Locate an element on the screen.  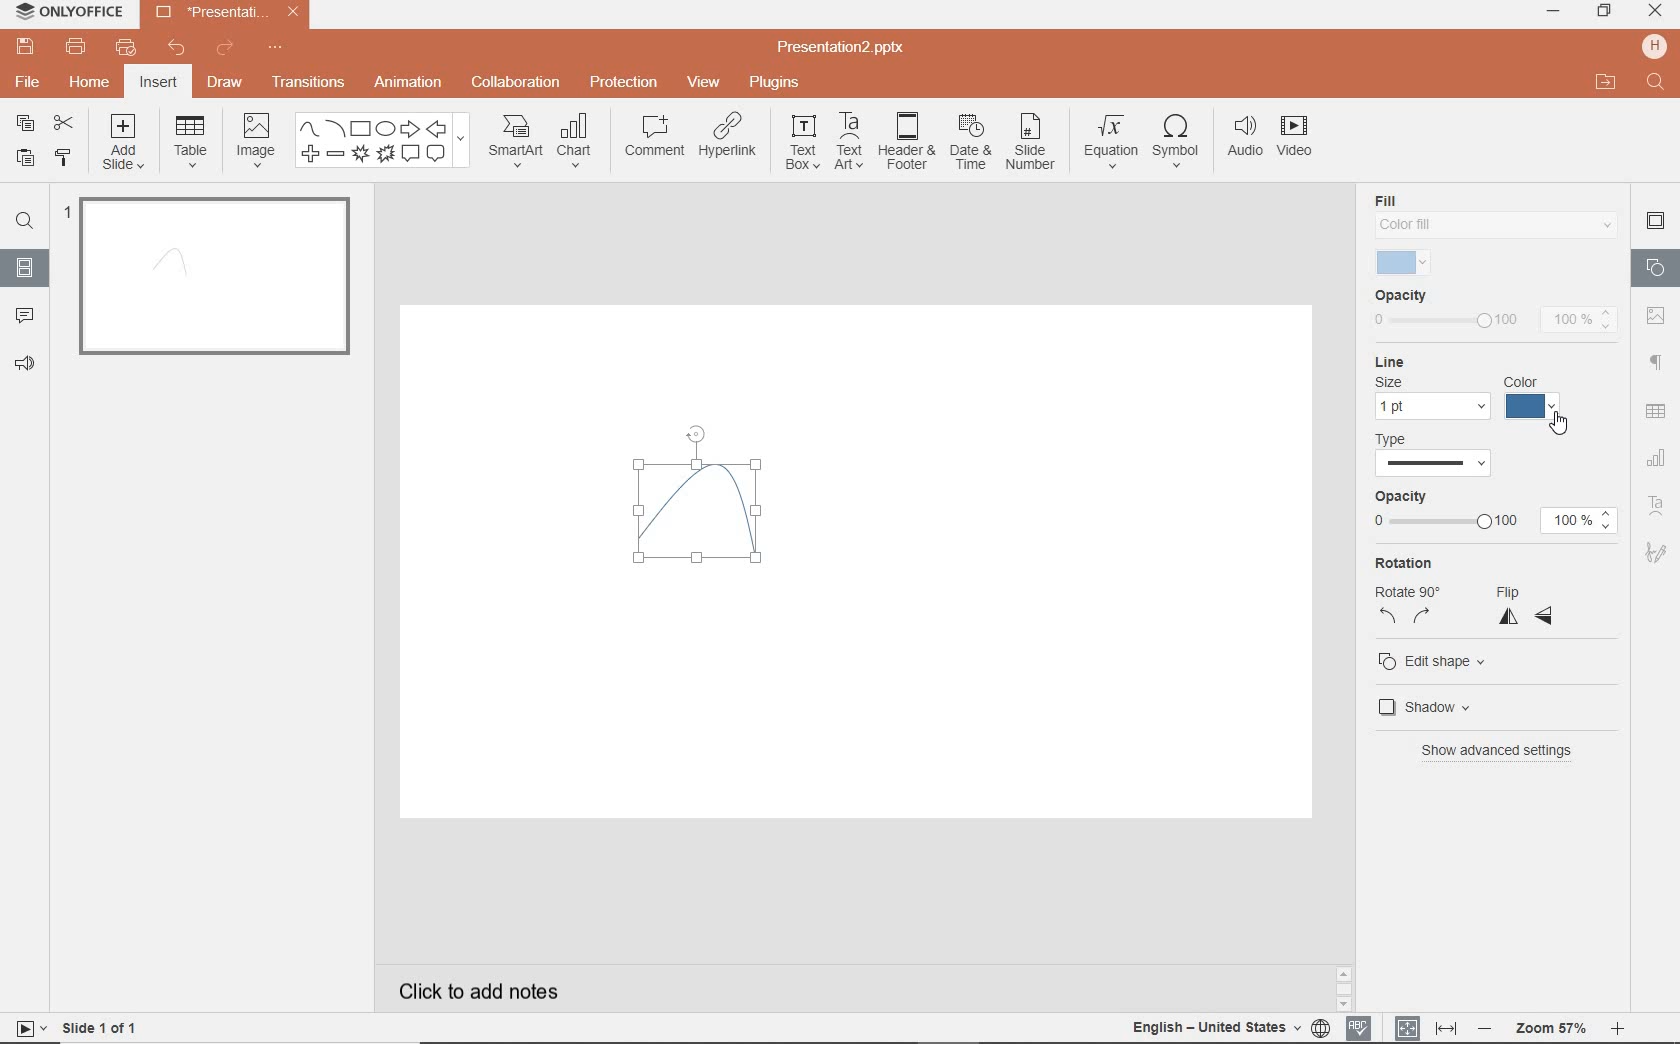
HOME is located at coordinates (88, 84).